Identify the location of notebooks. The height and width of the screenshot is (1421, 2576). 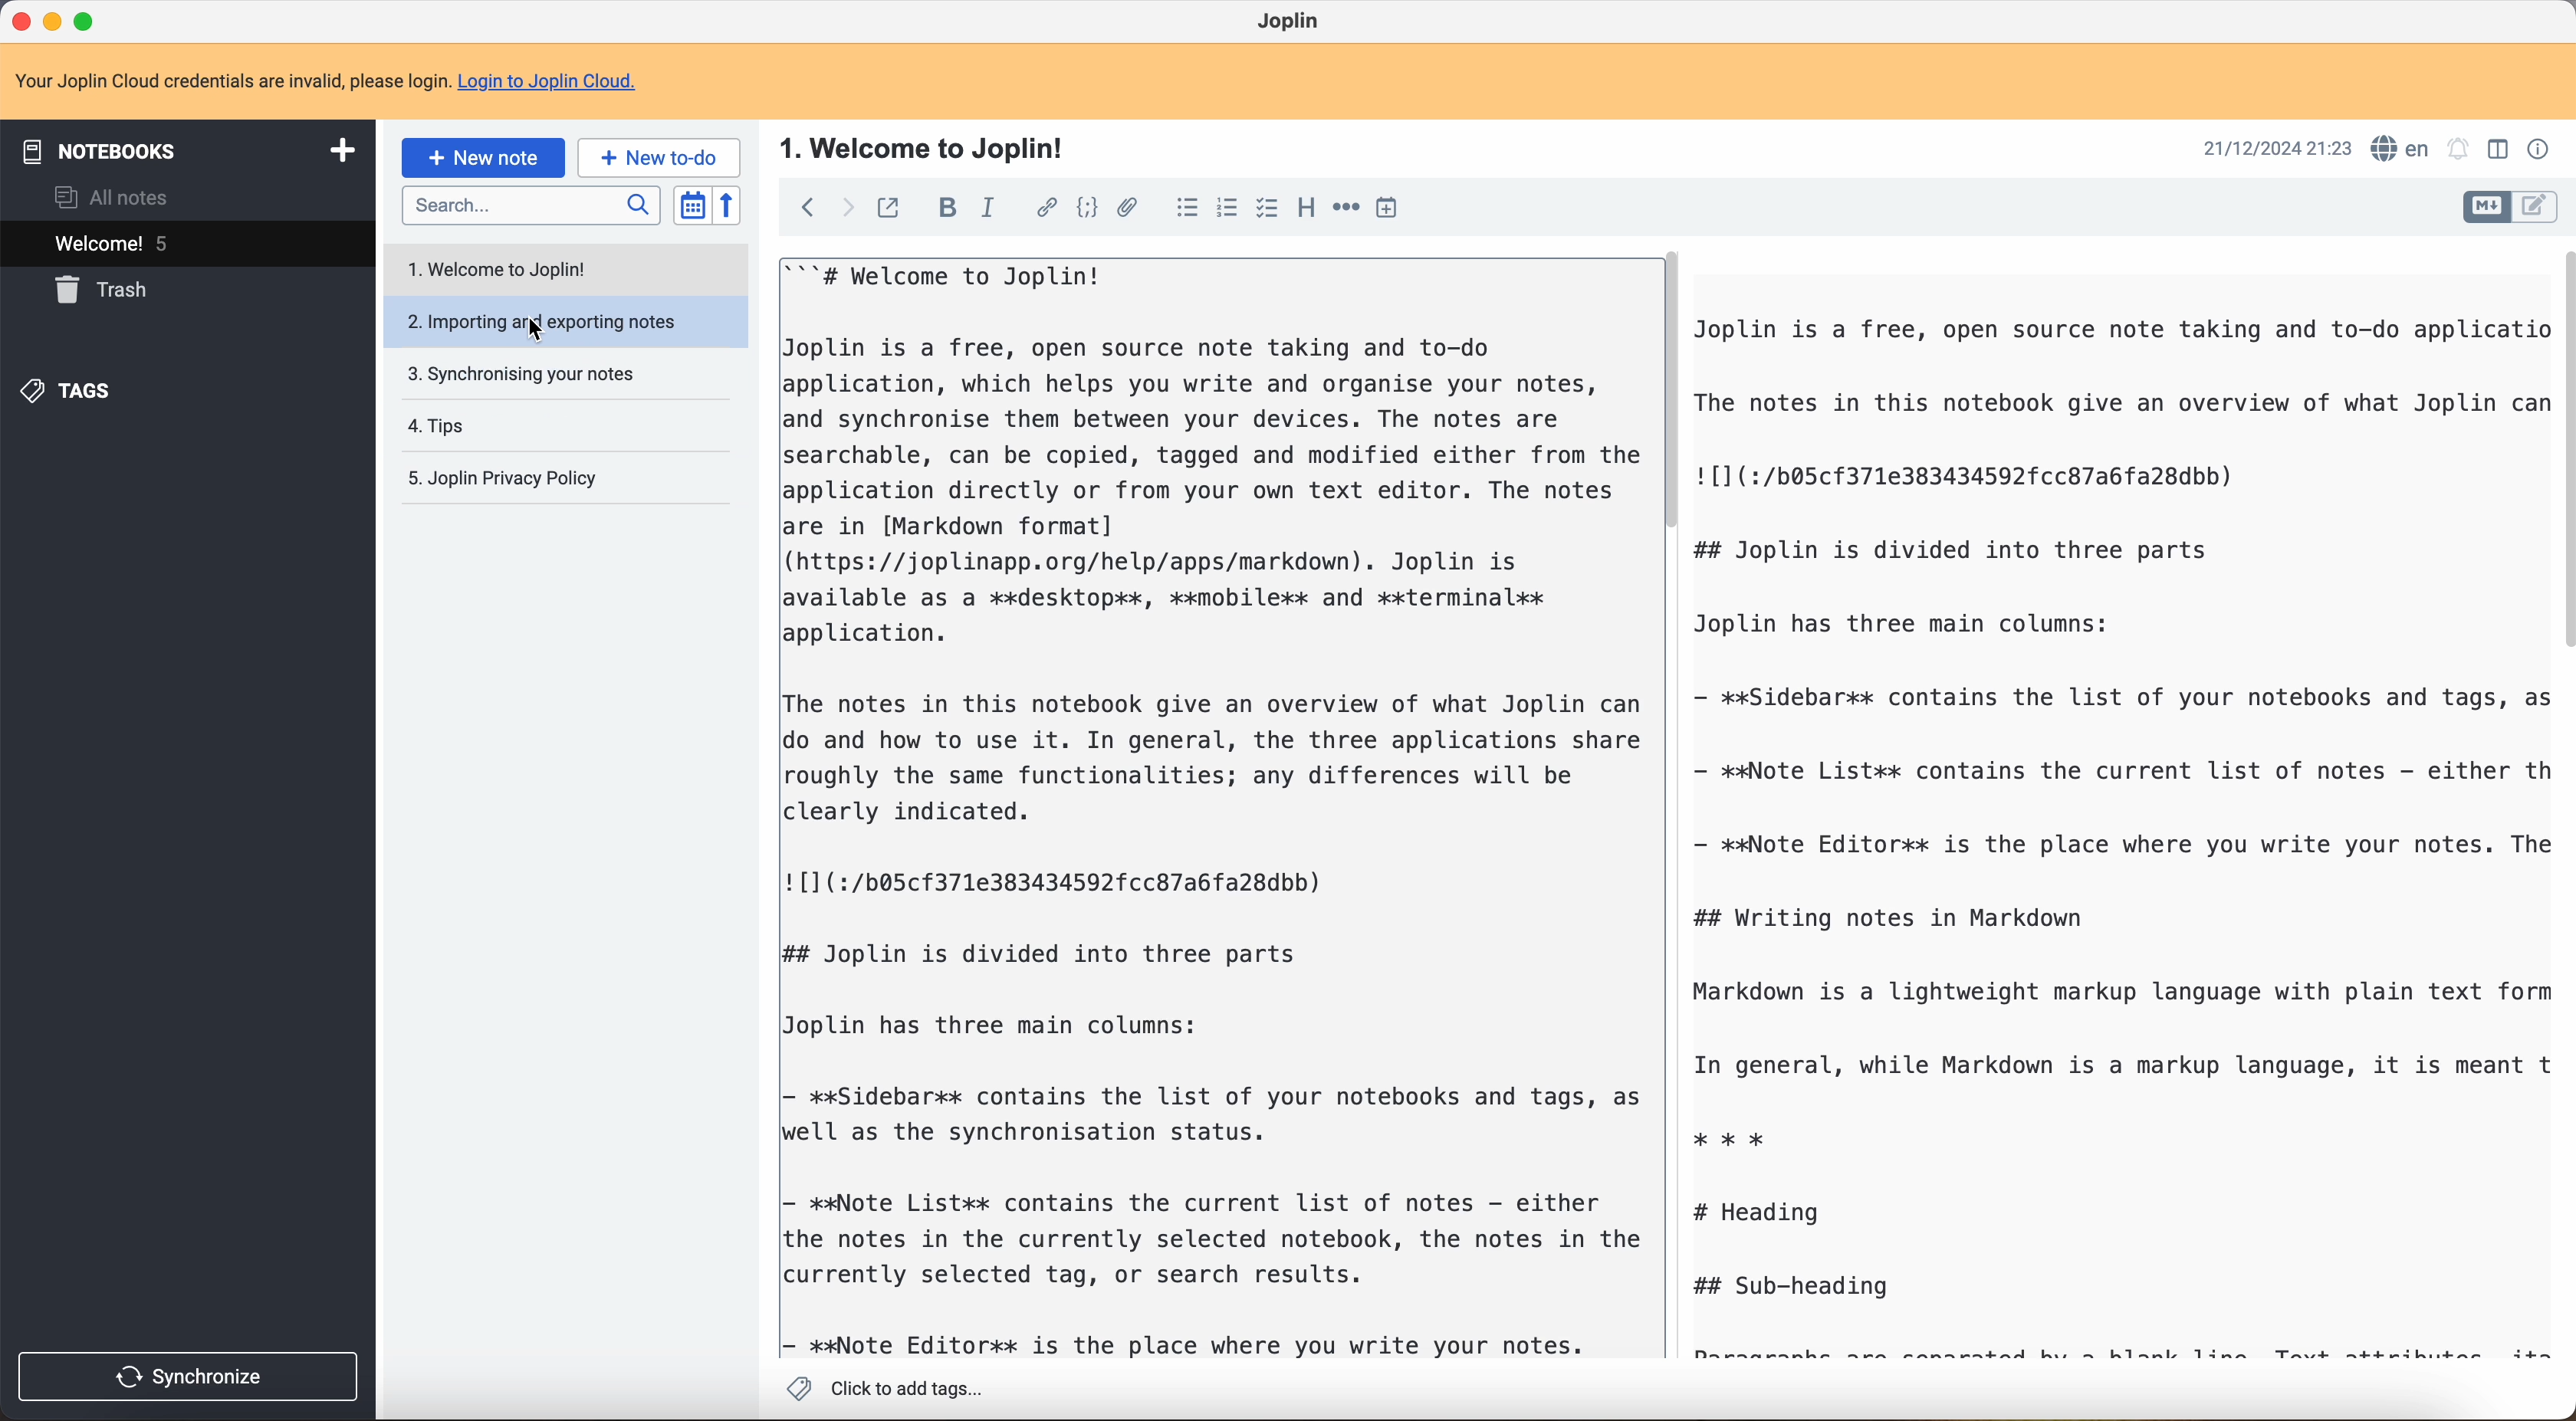
(195, 148).